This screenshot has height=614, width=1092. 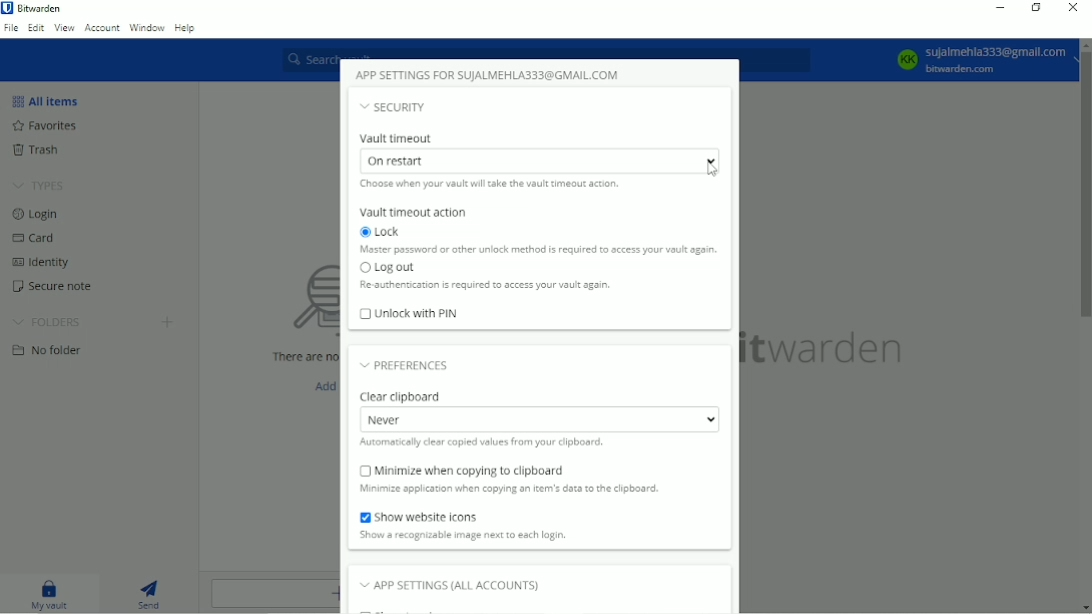 I want to click on Minimize application when copying an item's data to the clipboard., so click(x=509, y=489).